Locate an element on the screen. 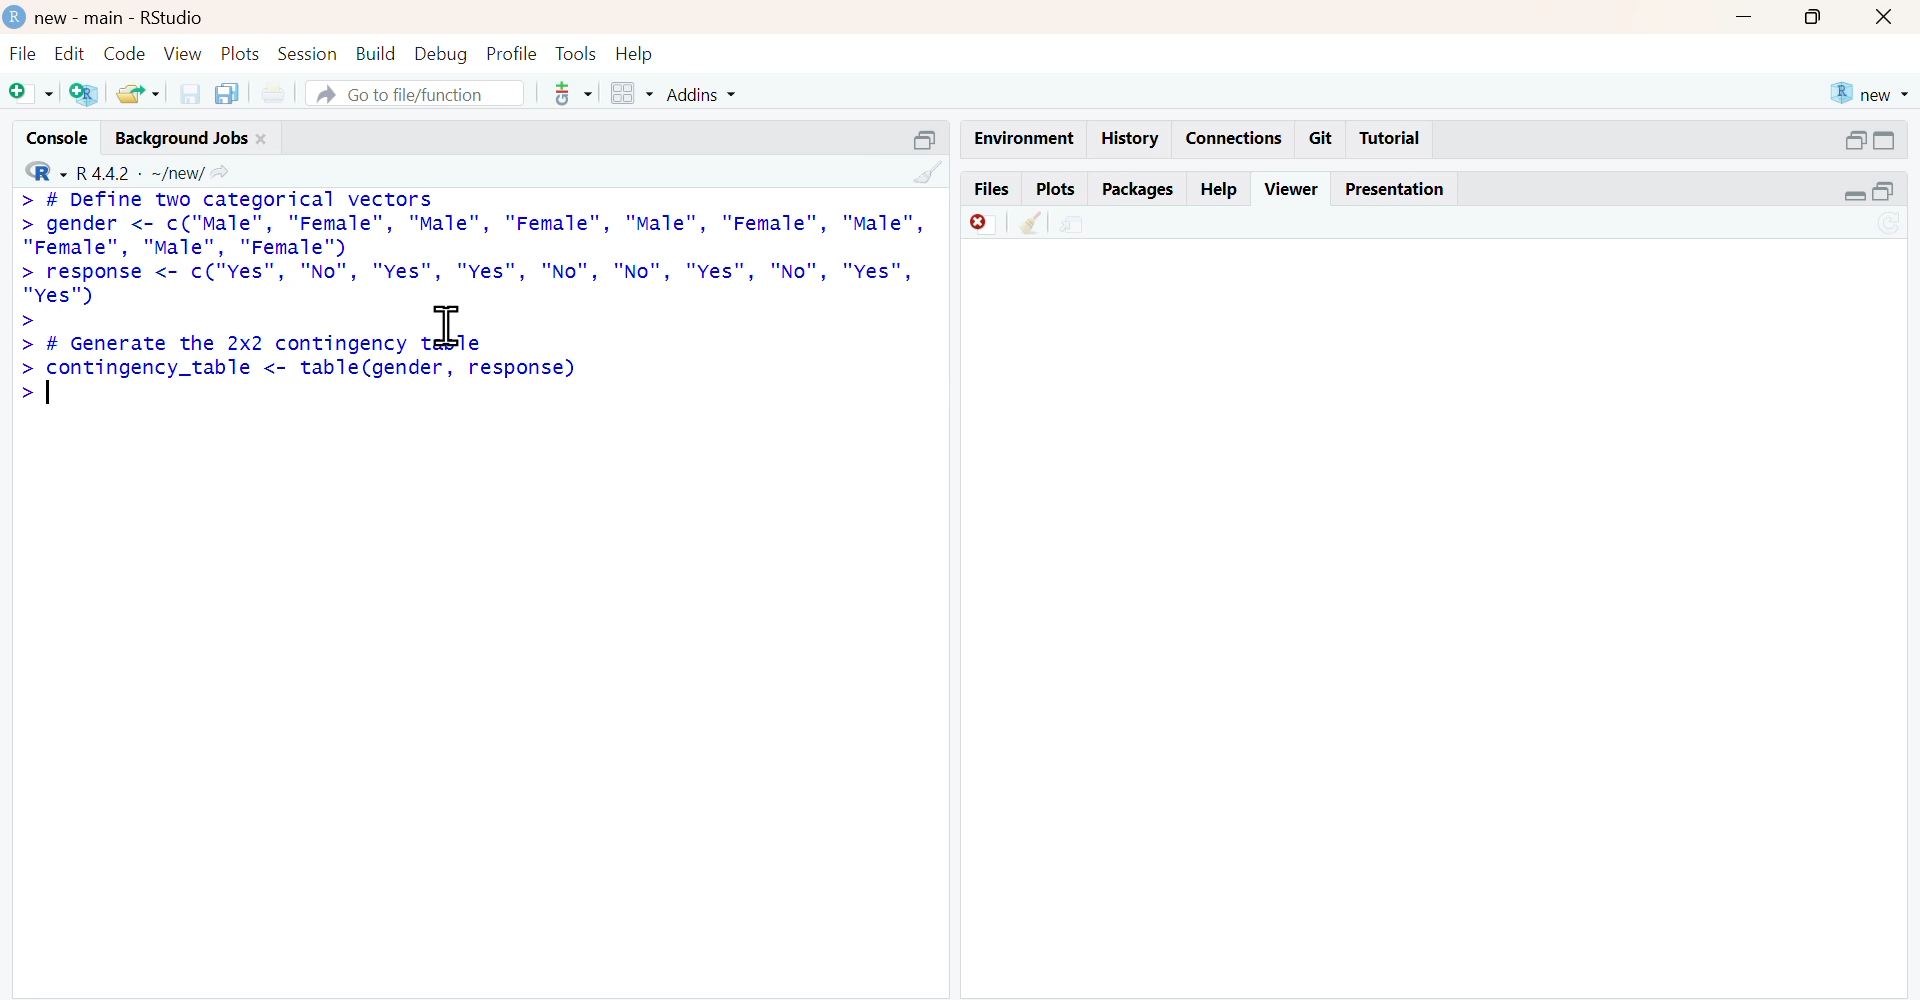 Image resolution: width=1920 pixels, height=1000 pixels. git is located at coordinates (1323, 139).